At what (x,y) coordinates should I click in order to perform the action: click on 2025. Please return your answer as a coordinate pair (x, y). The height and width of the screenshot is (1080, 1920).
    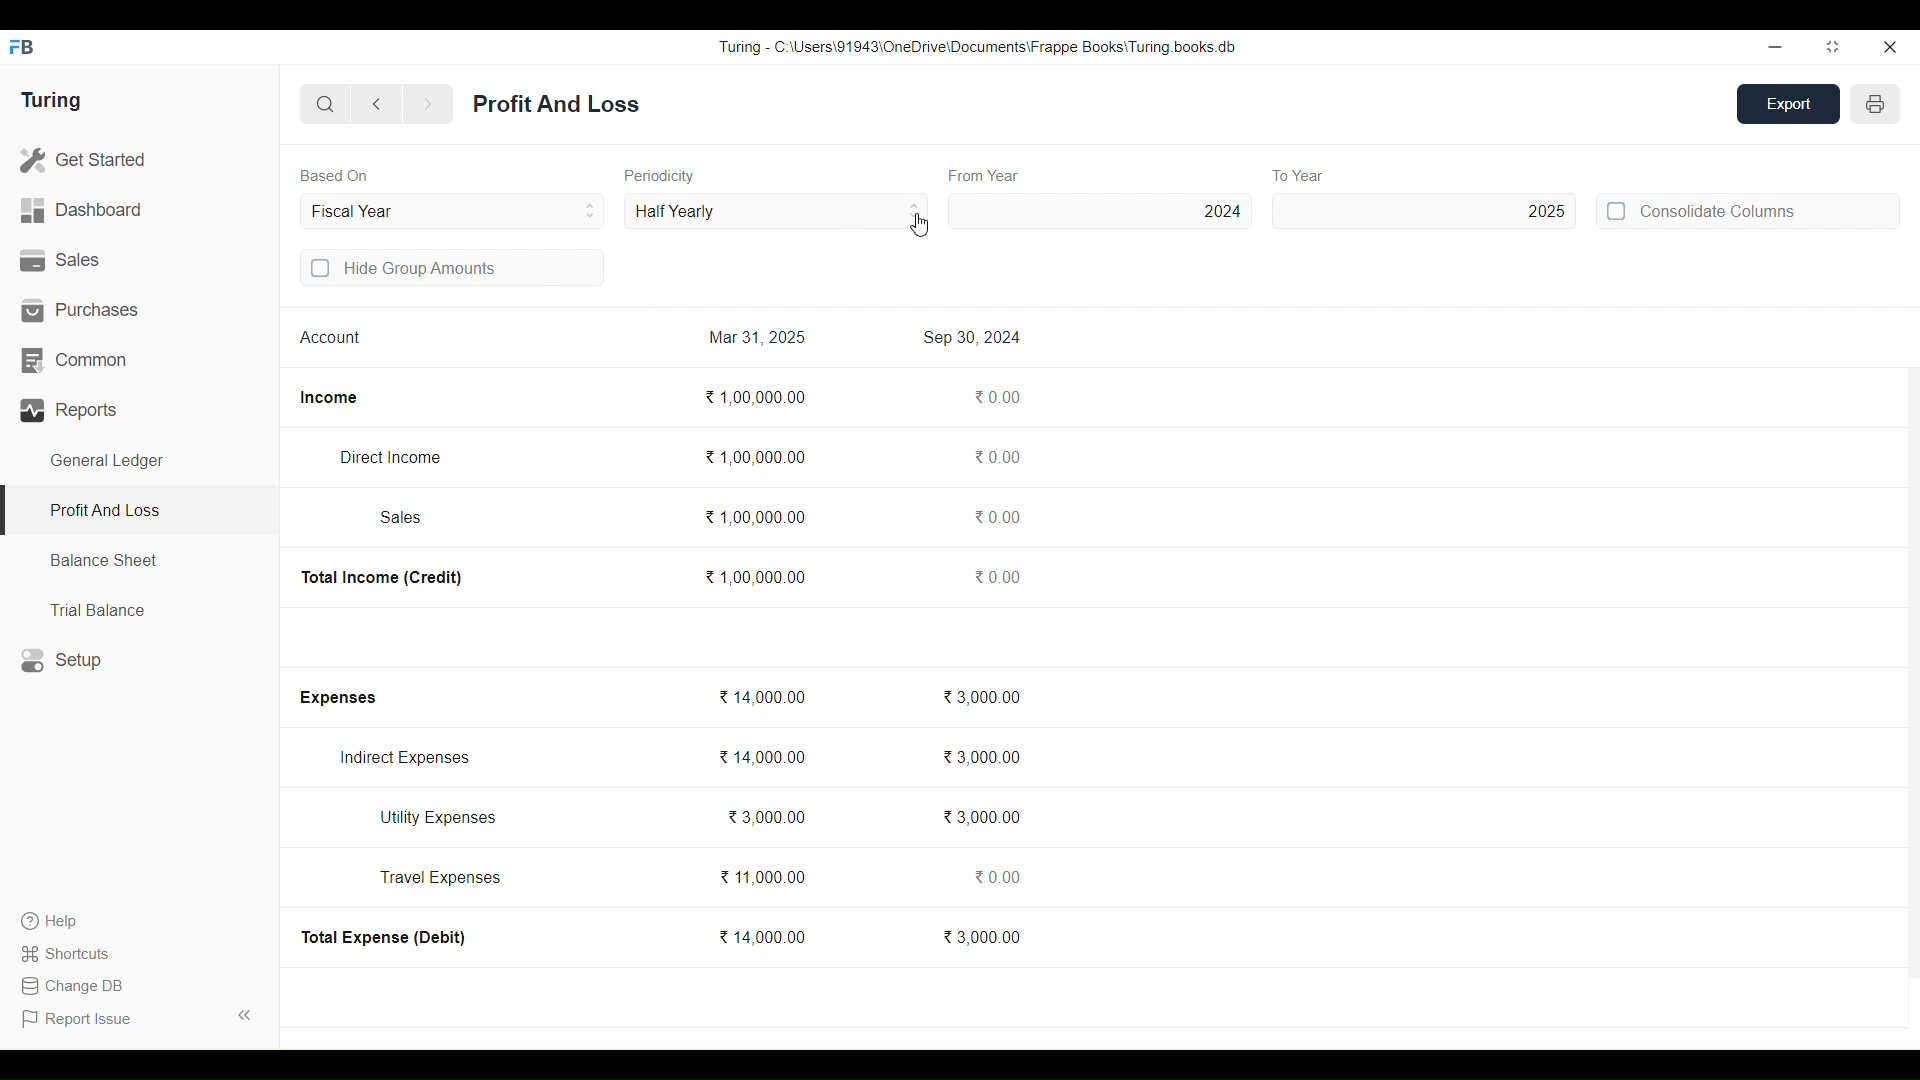
    Looking at the image, I should click on (1425, 211).